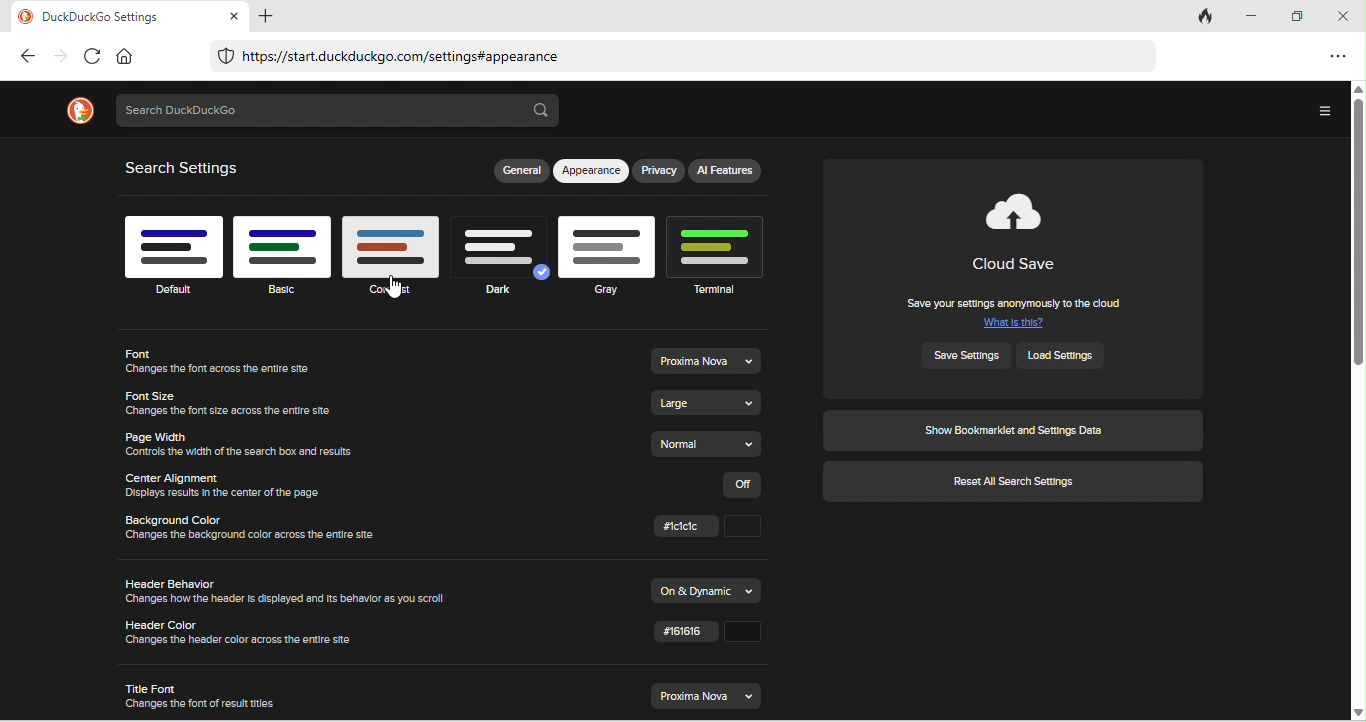 This screenshot has width=1366, height=722. Describe the element at coordinates (1346, 16) in the screenshot. I see `close` at that location.